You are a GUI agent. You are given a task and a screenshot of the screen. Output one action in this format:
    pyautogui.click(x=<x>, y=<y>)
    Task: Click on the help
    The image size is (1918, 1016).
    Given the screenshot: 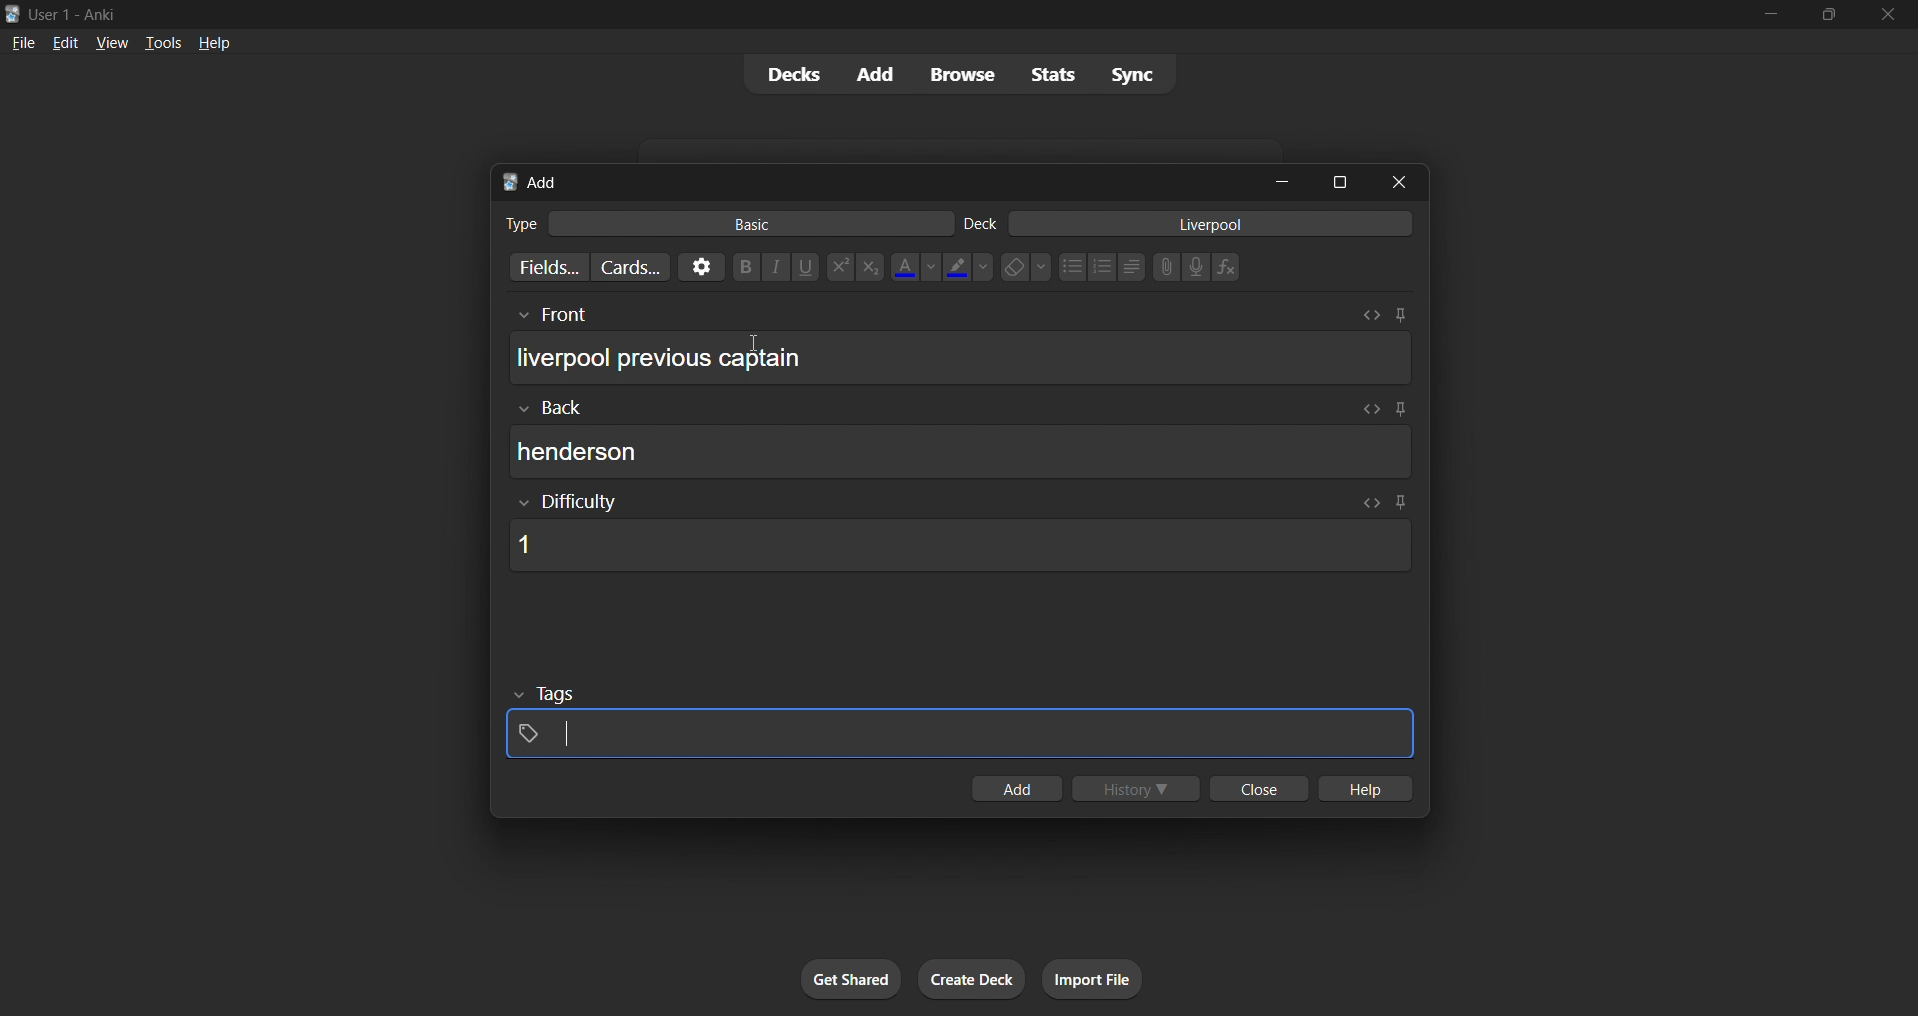 What is the action you would take?
    pyautogui.click(x=217, y=41)
    